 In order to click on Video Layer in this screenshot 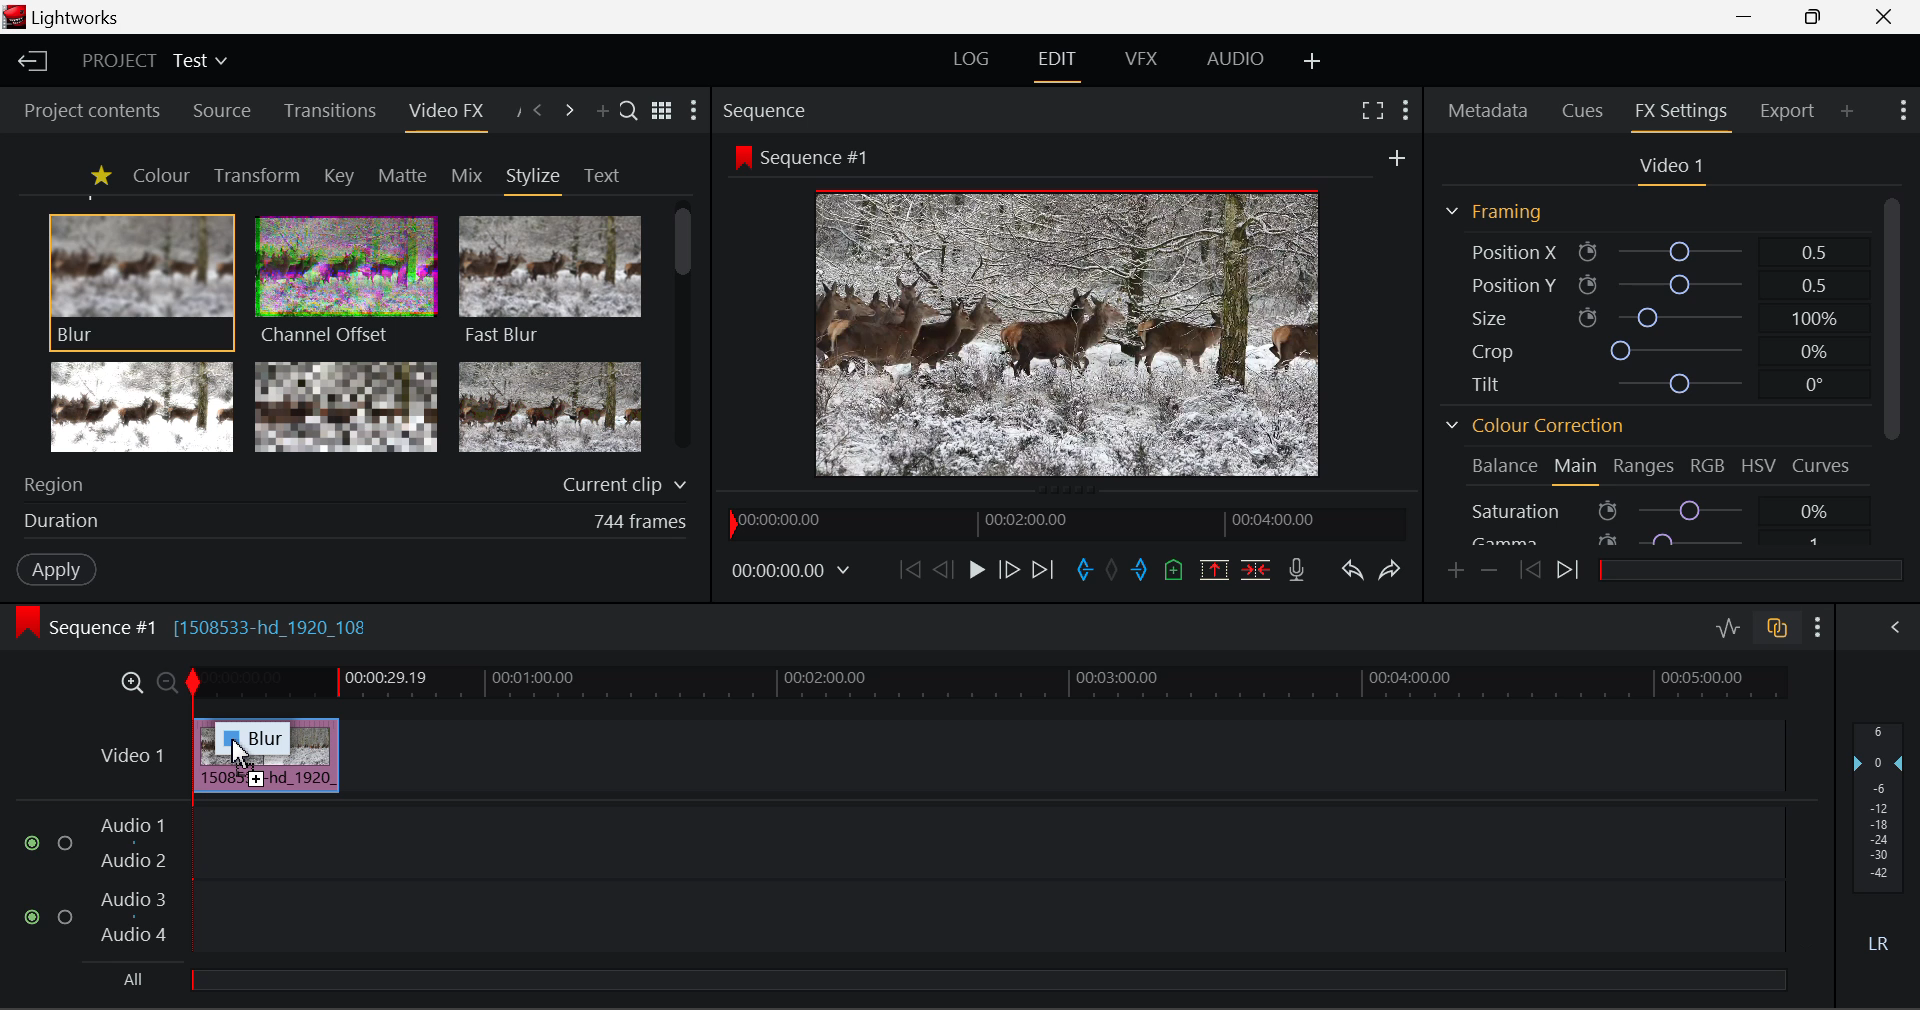, I will do `click(128, 754)`.